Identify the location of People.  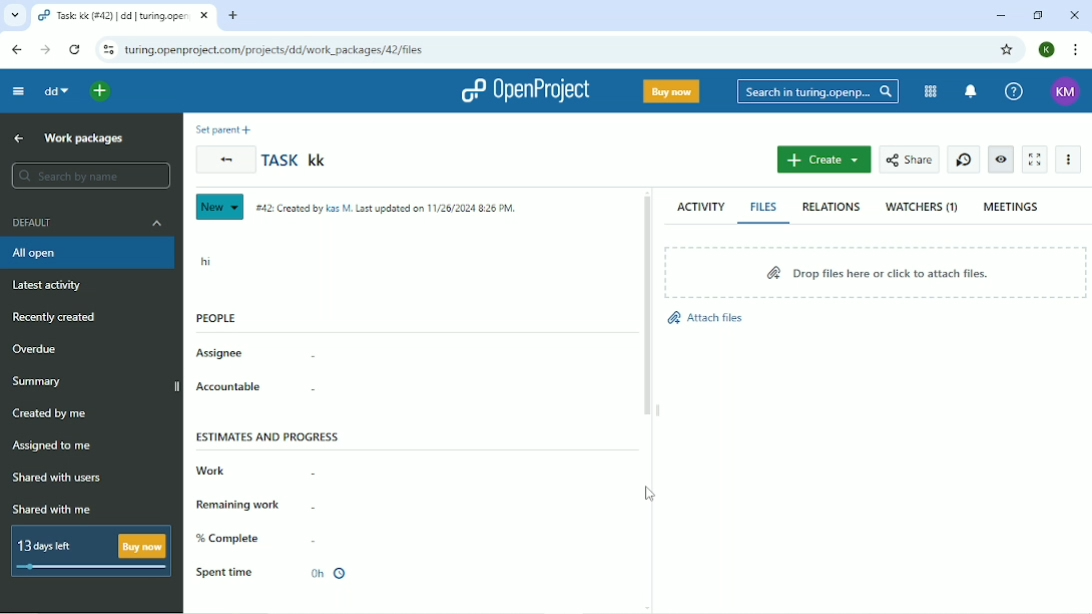
(216, 317).